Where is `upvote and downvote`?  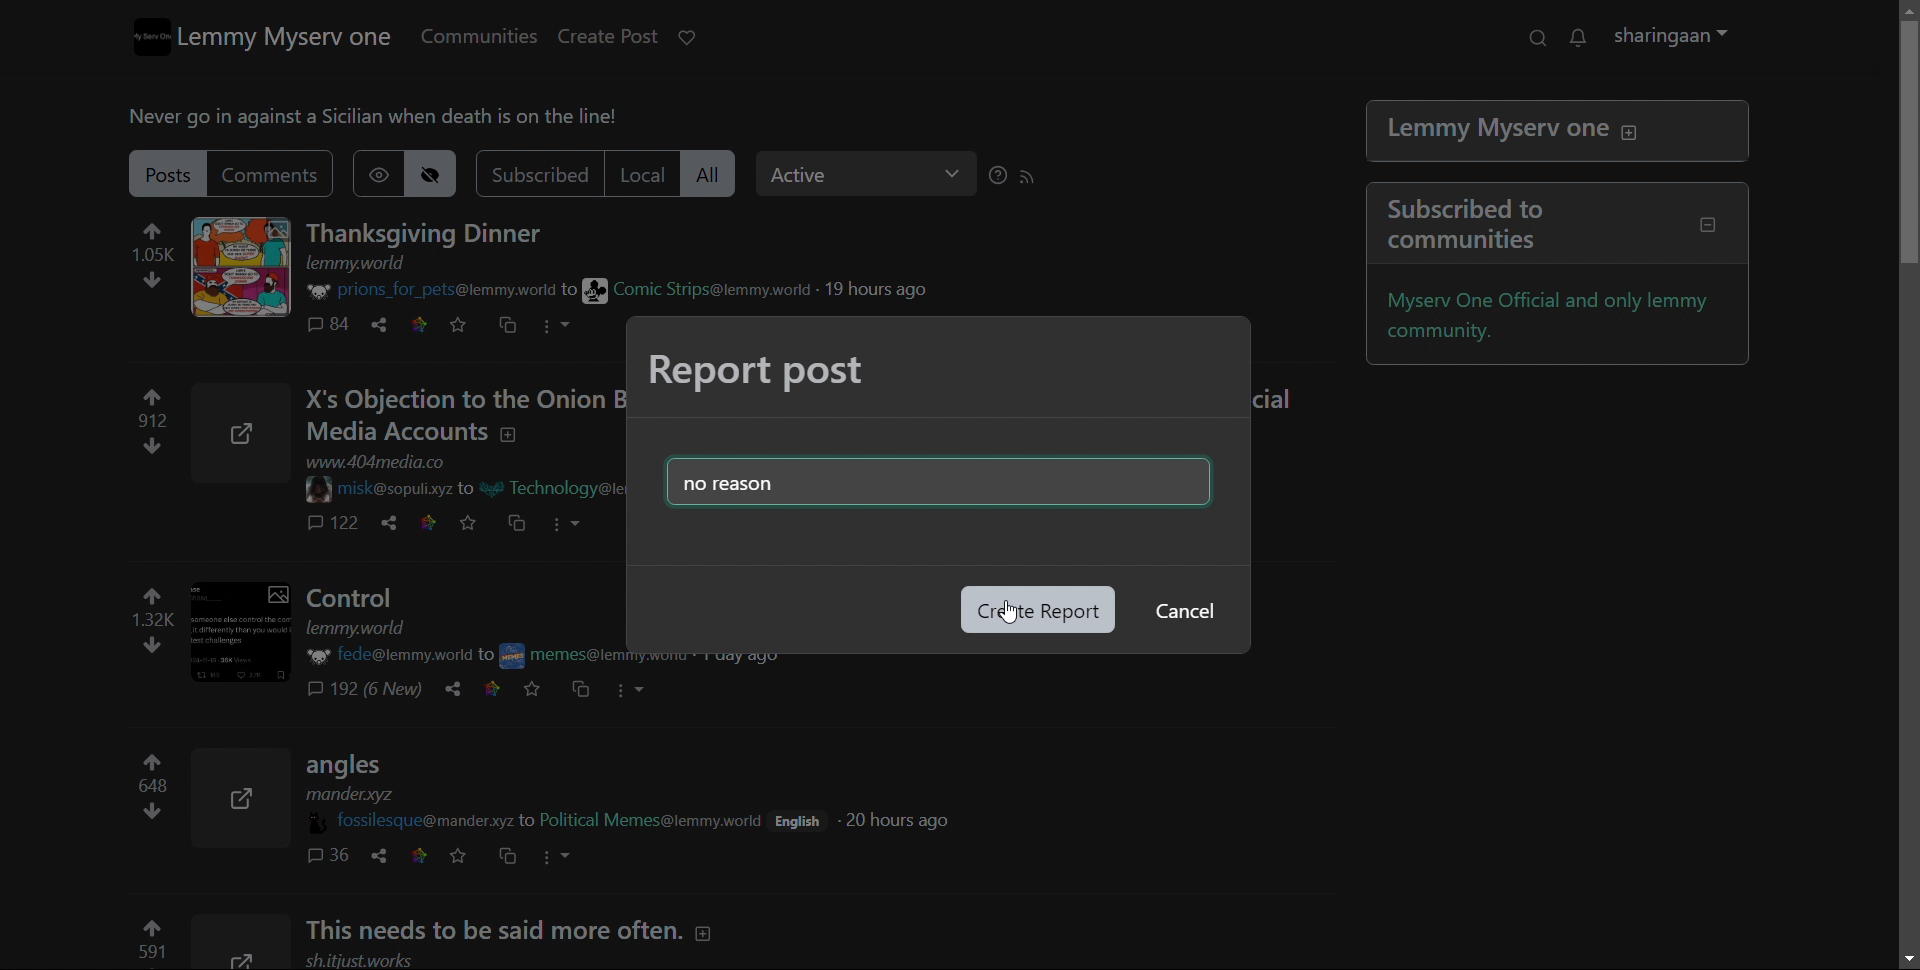
upvote and downvote is located at coordinates (147, 618).